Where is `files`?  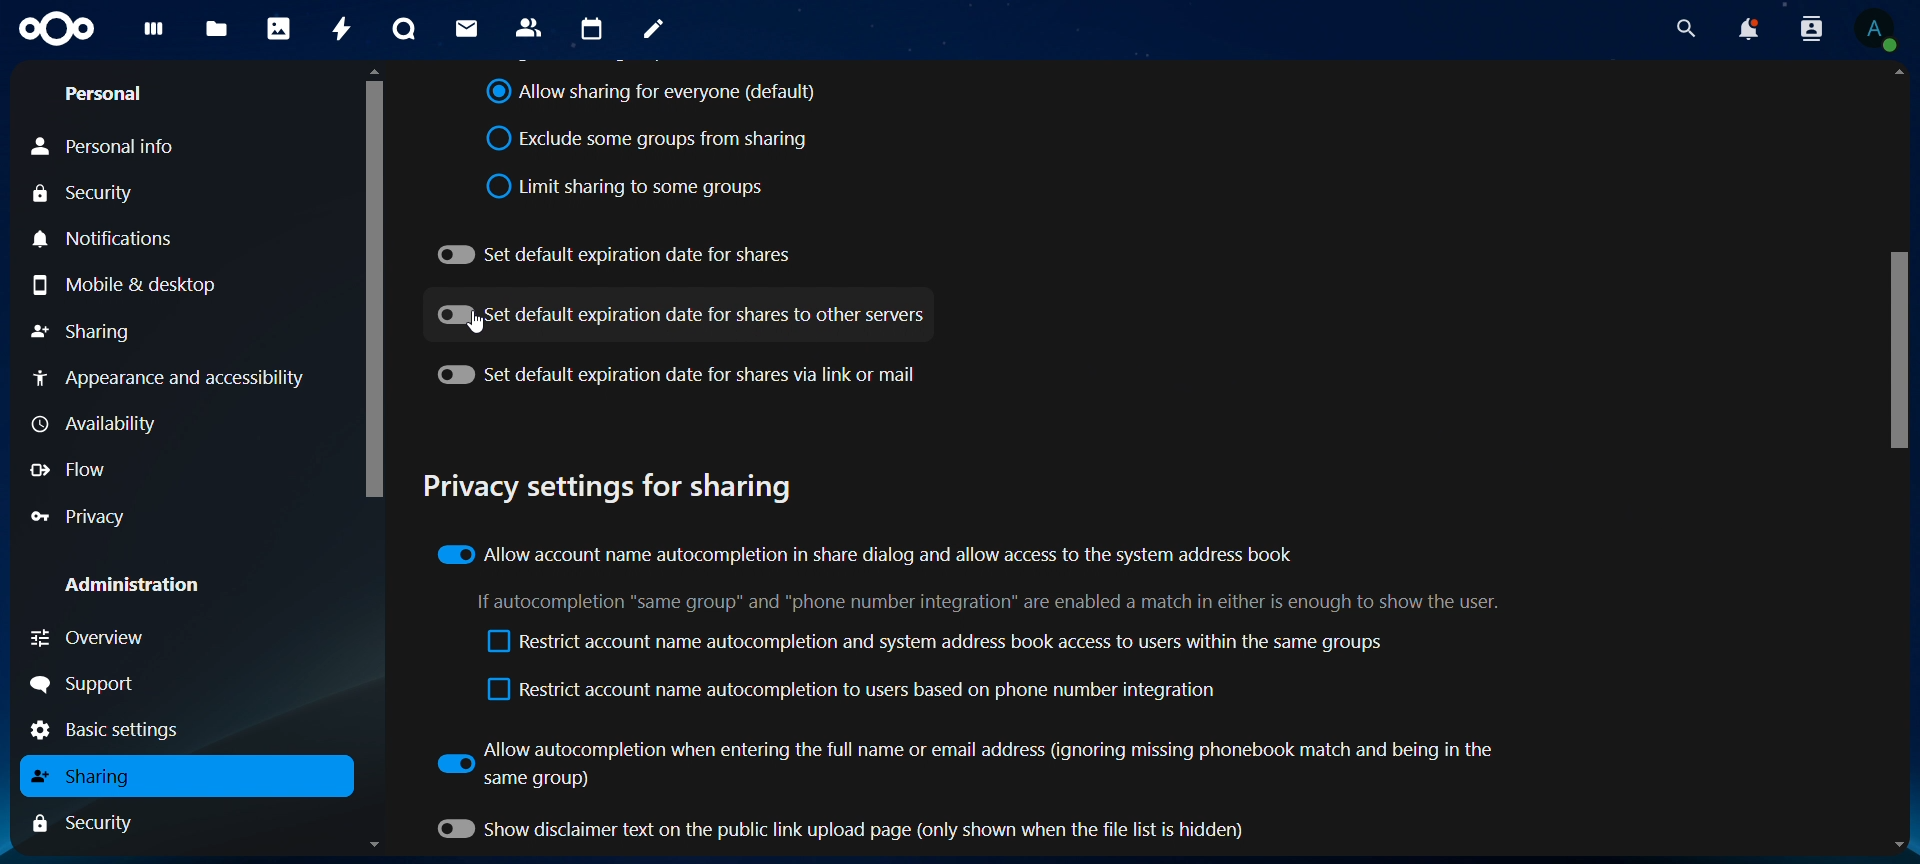
files is located at coordinates (218, 27).